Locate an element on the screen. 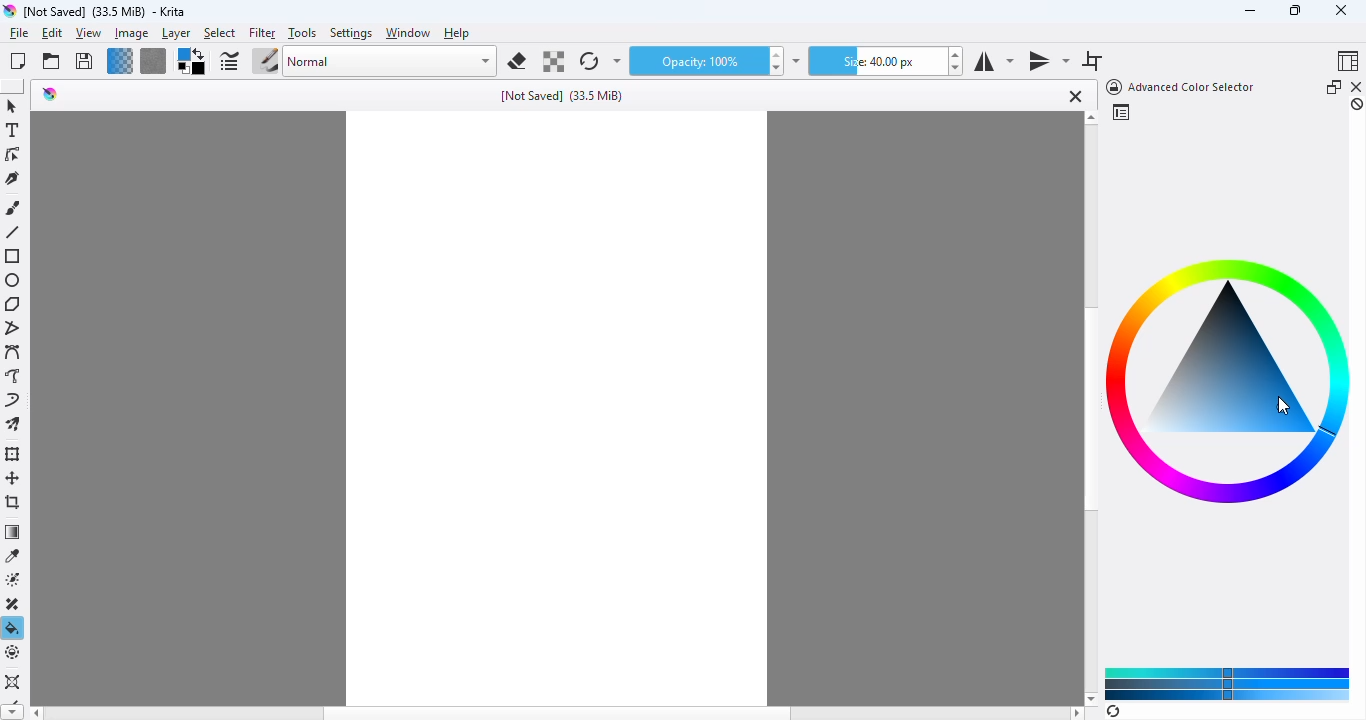 This screenshot has height=720, width=1366. tools is located at coordinates (302, 33).